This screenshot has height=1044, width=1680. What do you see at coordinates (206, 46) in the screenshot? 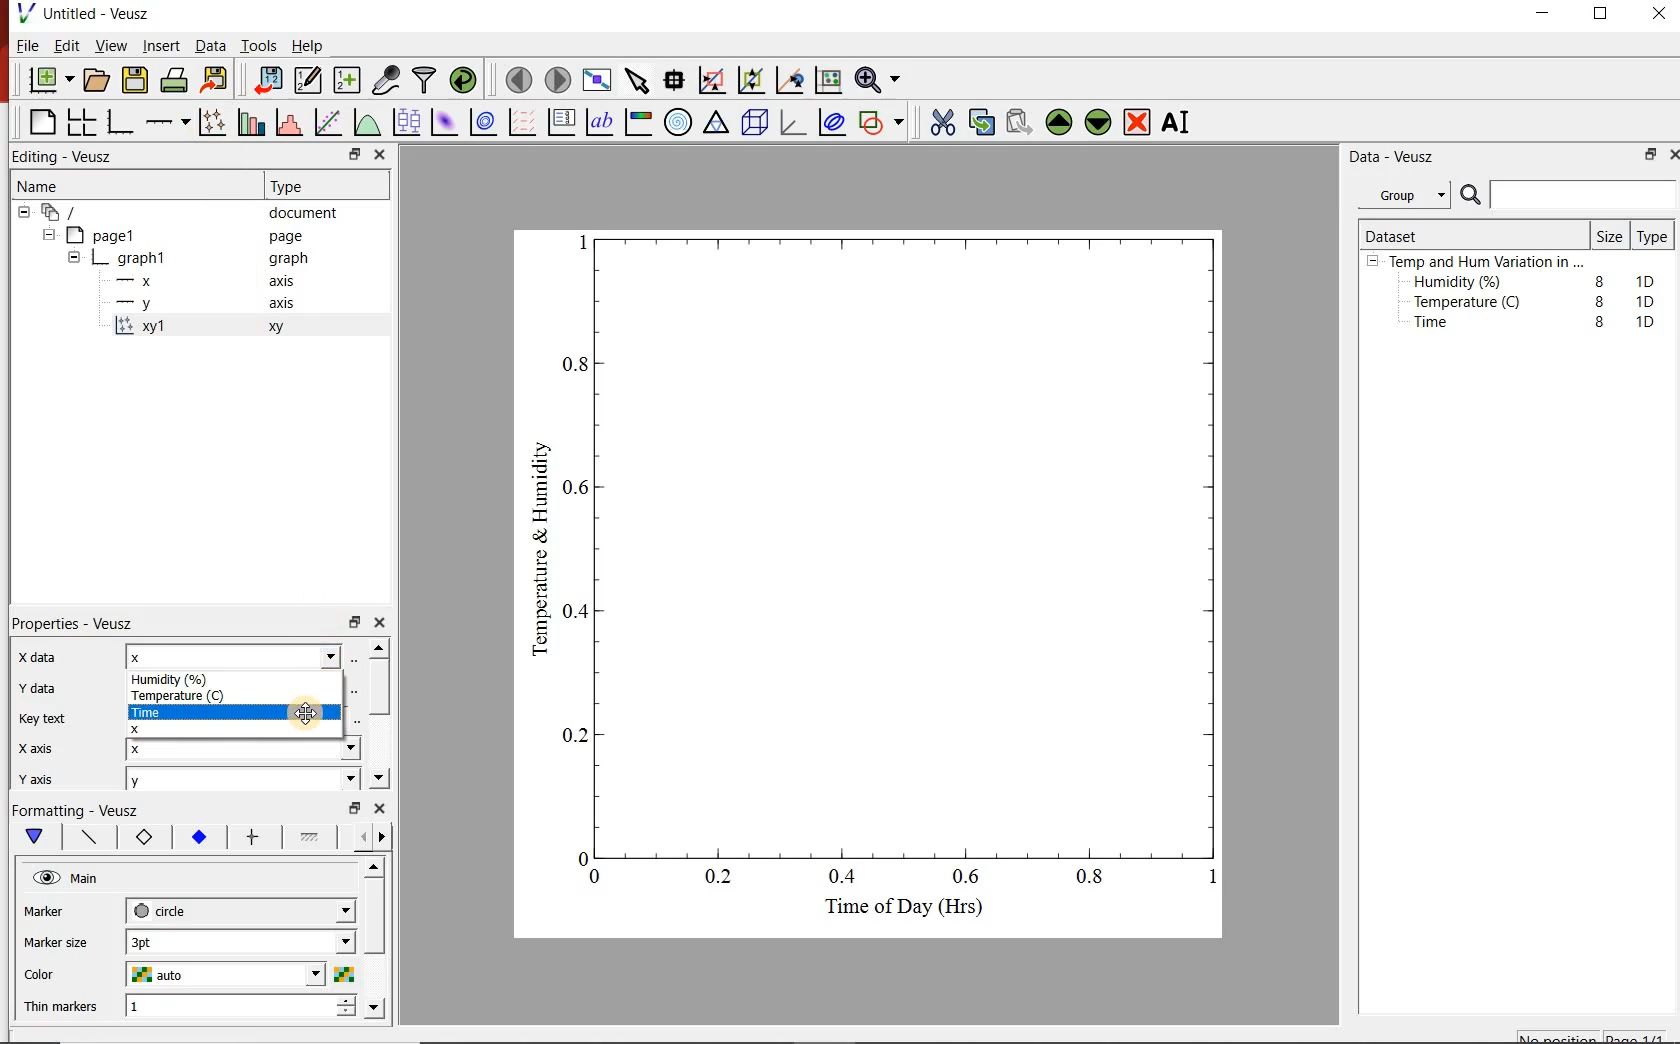
I see `Data` at bounding box center [206, 46].